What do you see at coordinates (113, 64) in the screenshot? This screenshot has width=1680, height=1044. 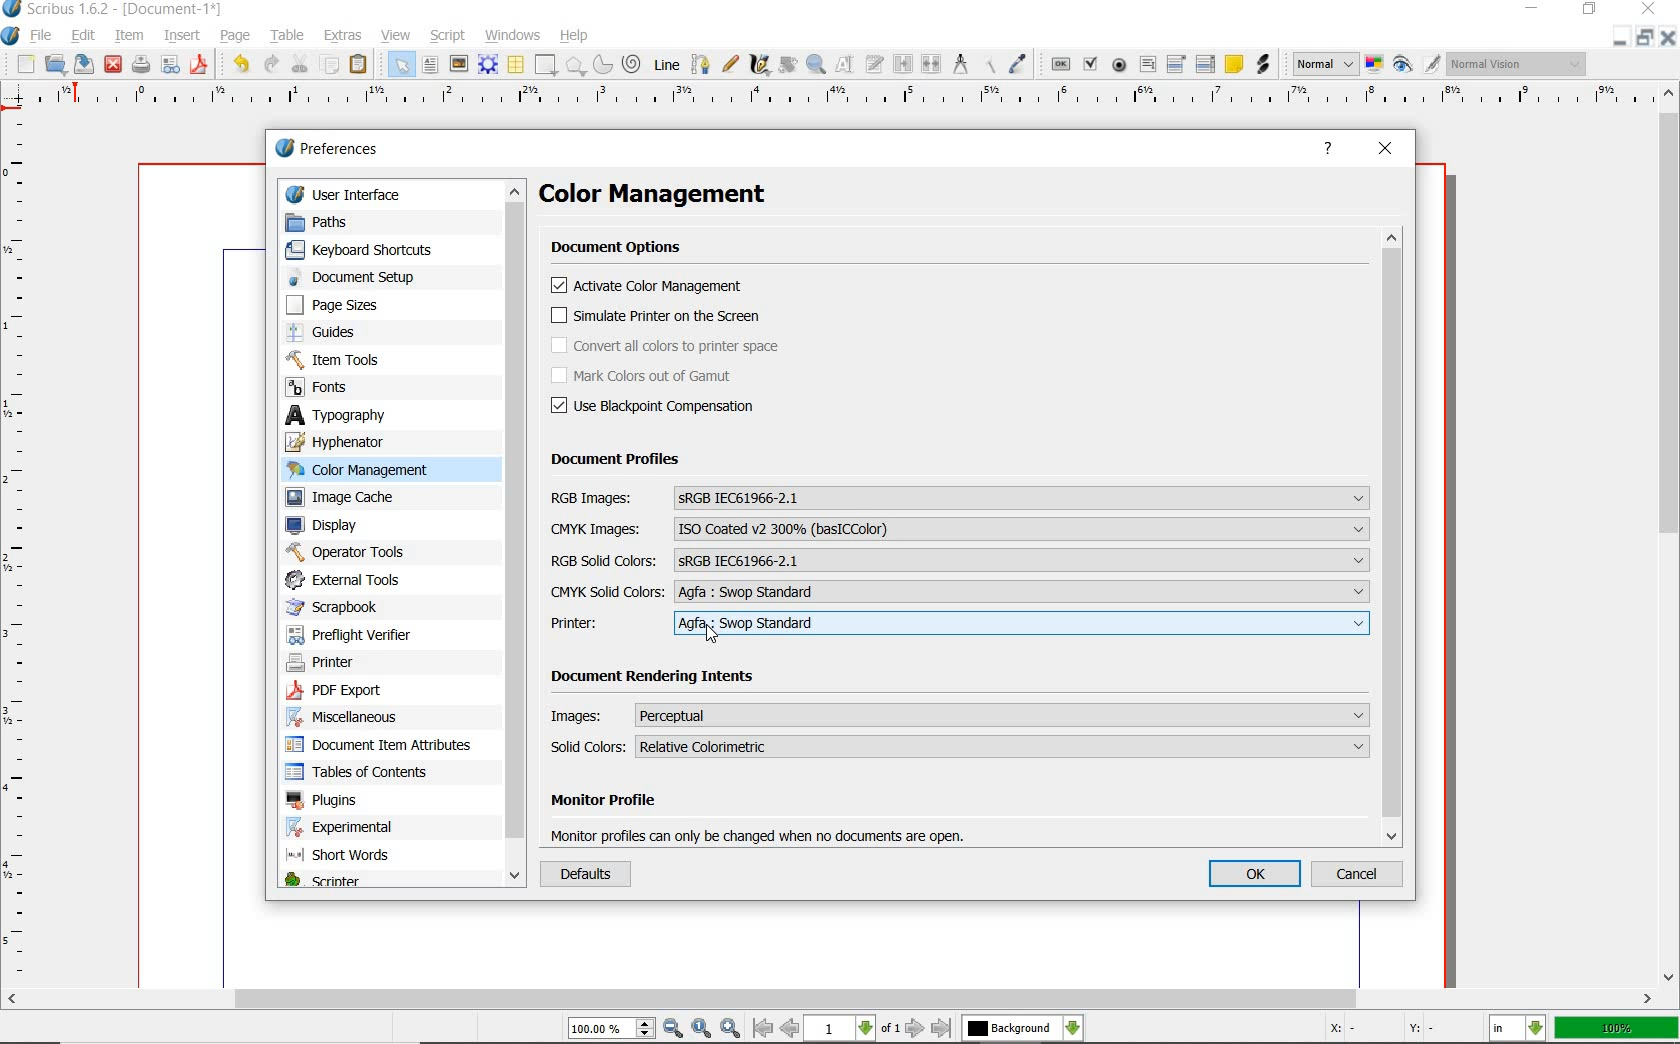 I see `close` at bounding box center [113, 64].